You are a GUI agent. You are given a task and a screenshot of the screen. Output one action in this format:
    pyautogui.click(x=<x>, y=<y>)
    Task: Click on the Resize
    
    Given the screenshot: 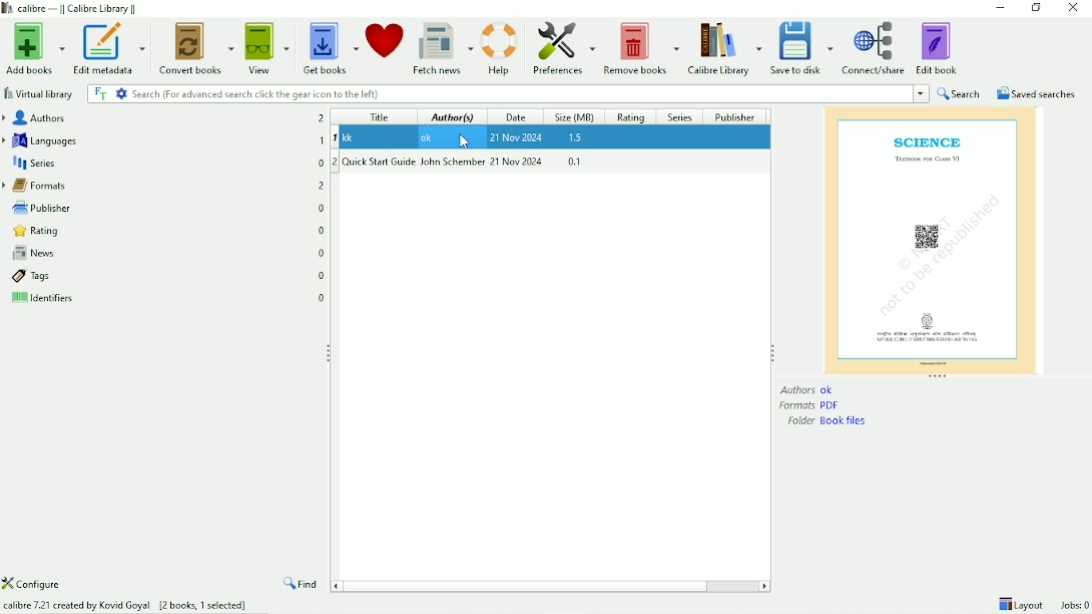 What is the action you would take?
    pyautogui.click(x=326, y=353)
    